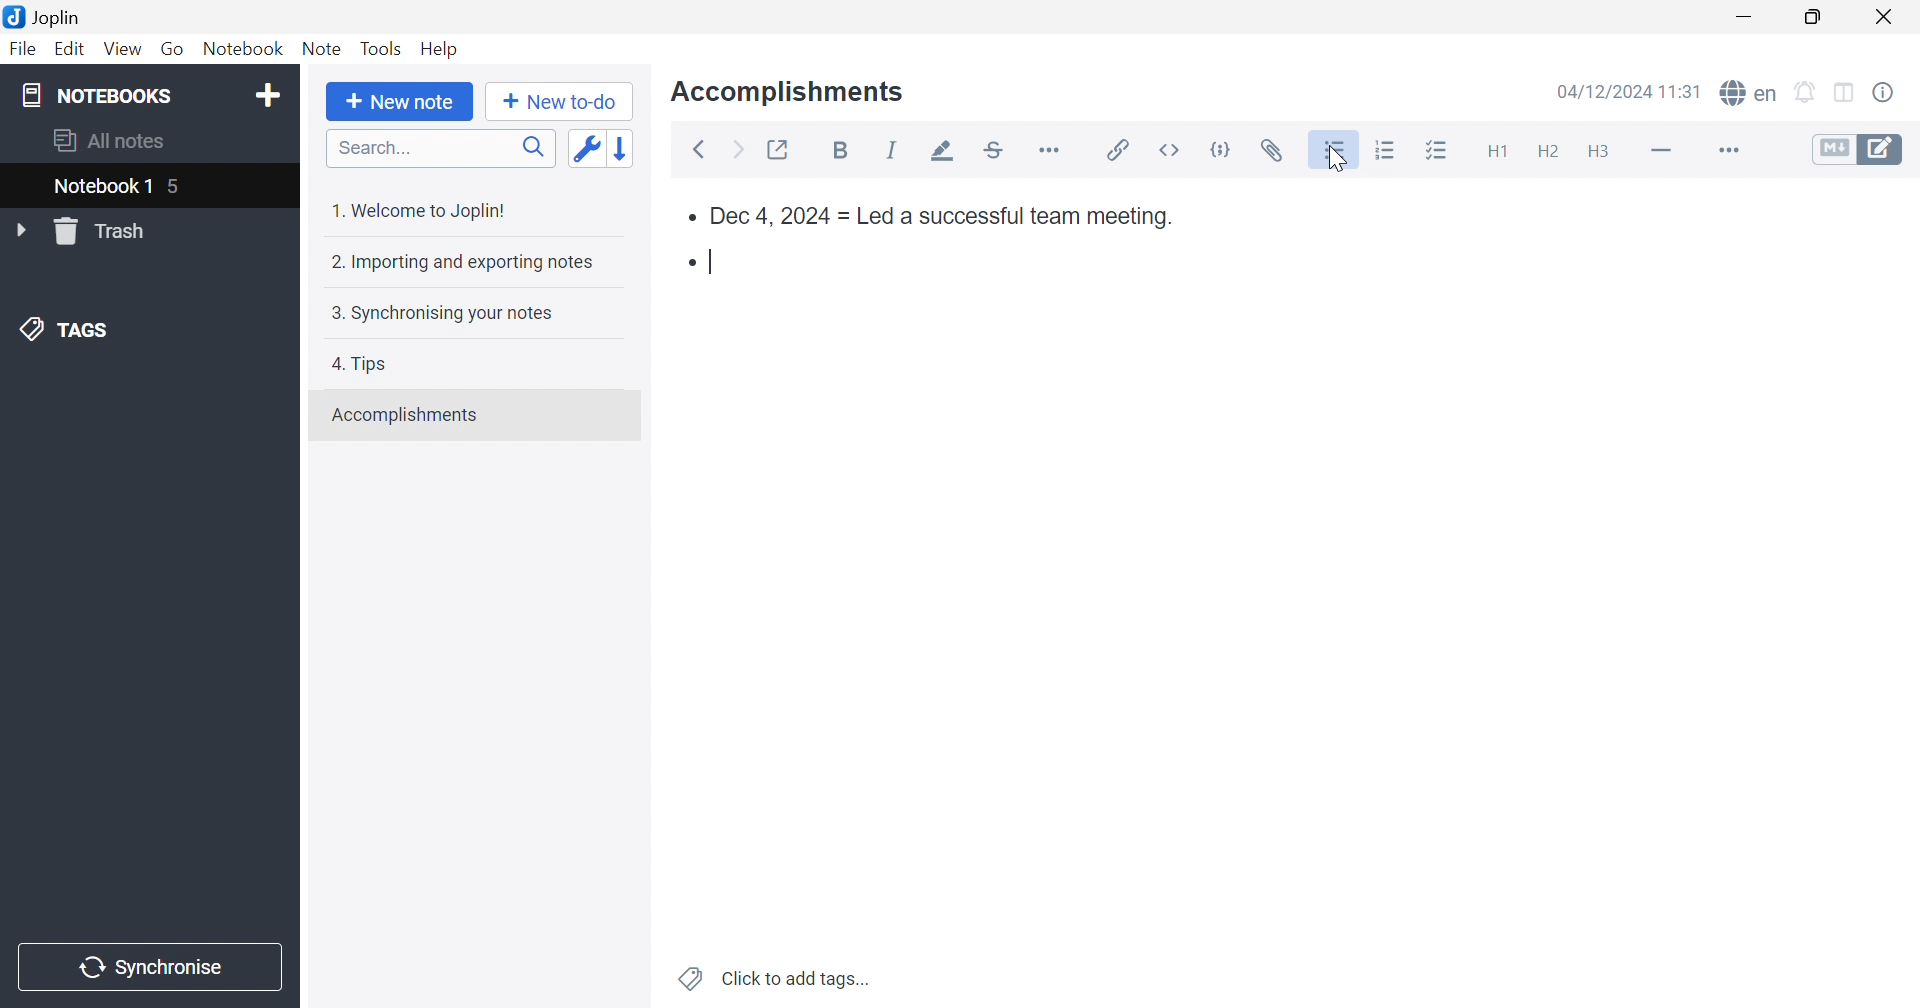  Describe the element at coordinates (441, 46) in the screenshot. I see `Help` at that location.